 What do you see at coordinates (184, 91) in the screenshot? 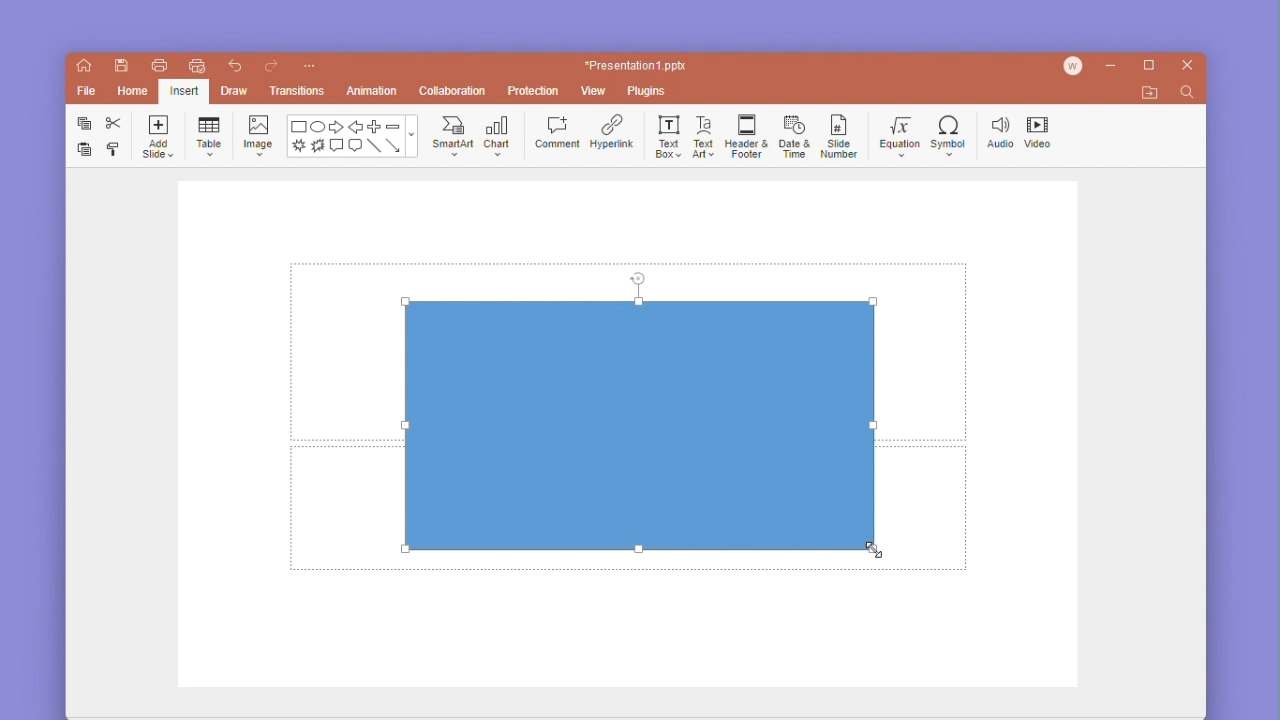
I see `Selected insert` at bounding box center [184, 91].